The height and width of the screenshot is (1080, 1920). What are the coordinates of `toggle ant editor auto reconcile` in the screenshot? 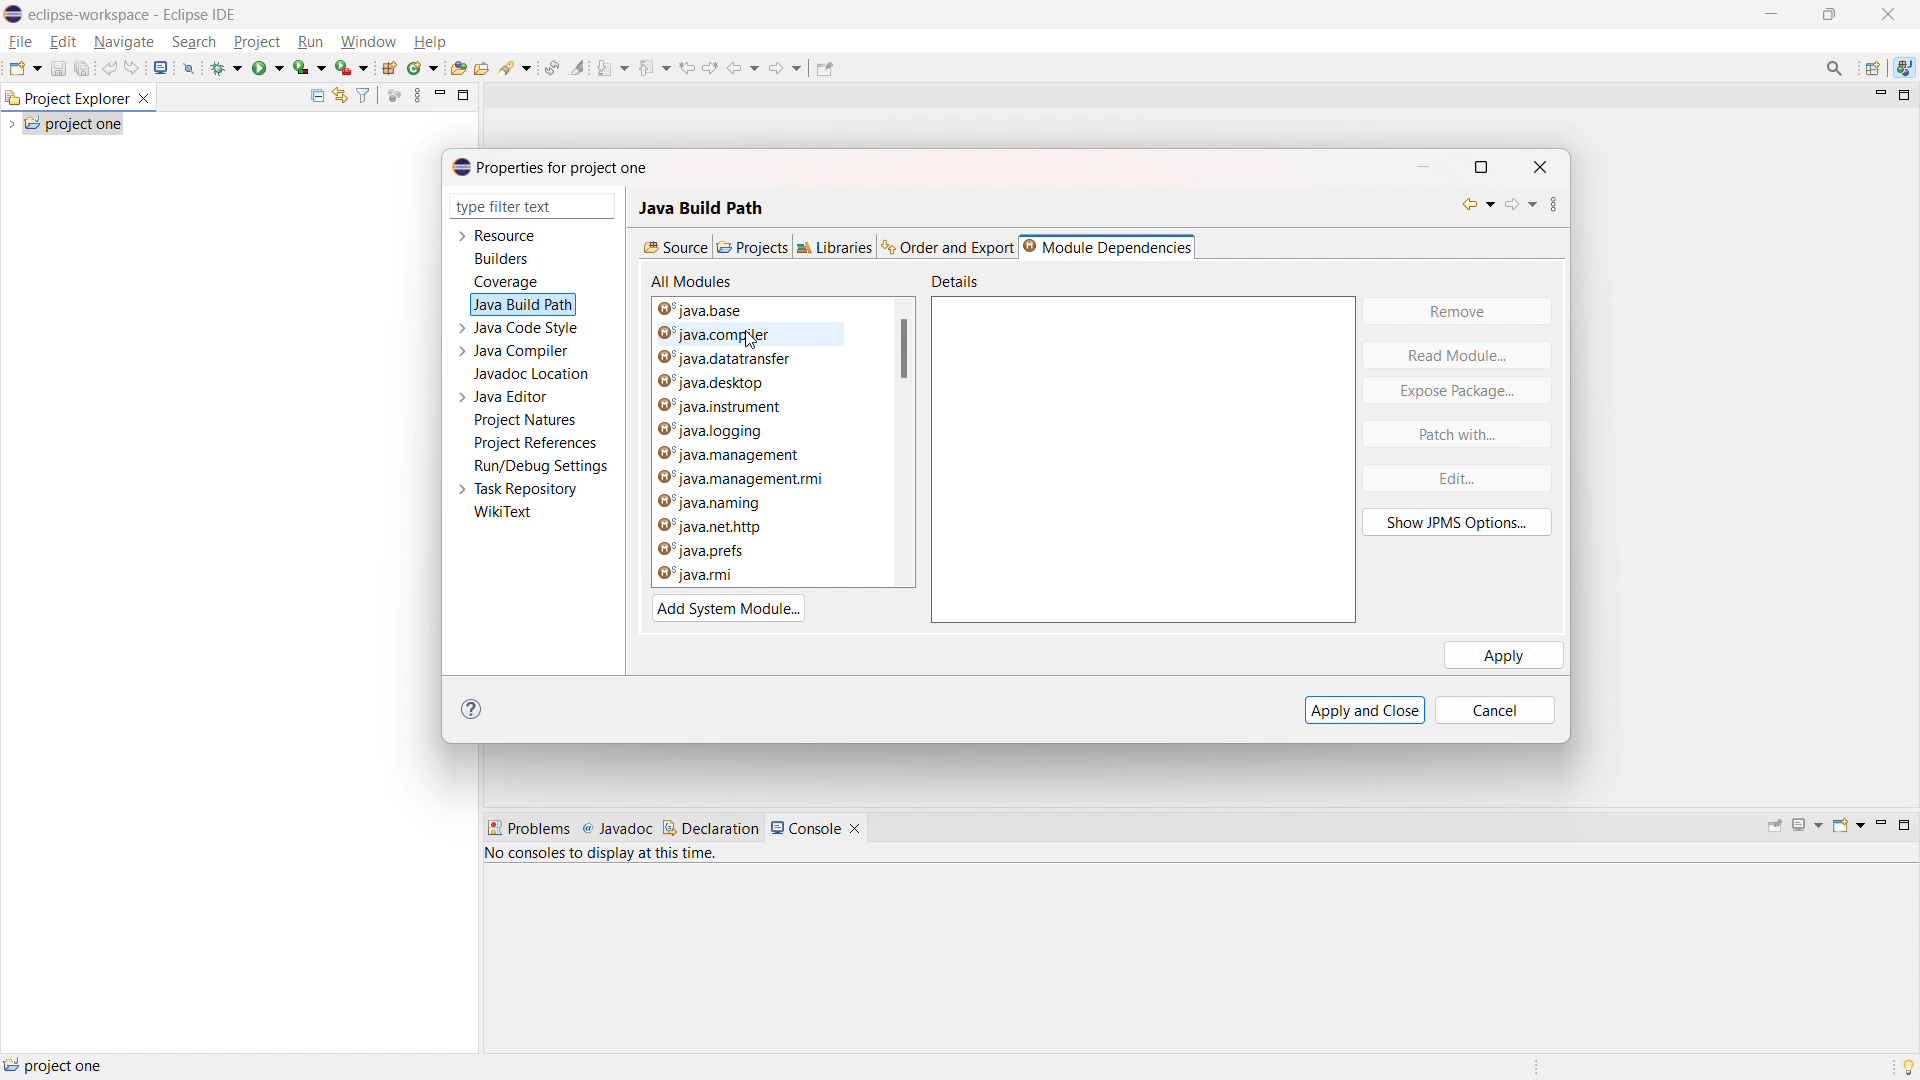 It's located at (551, 67).